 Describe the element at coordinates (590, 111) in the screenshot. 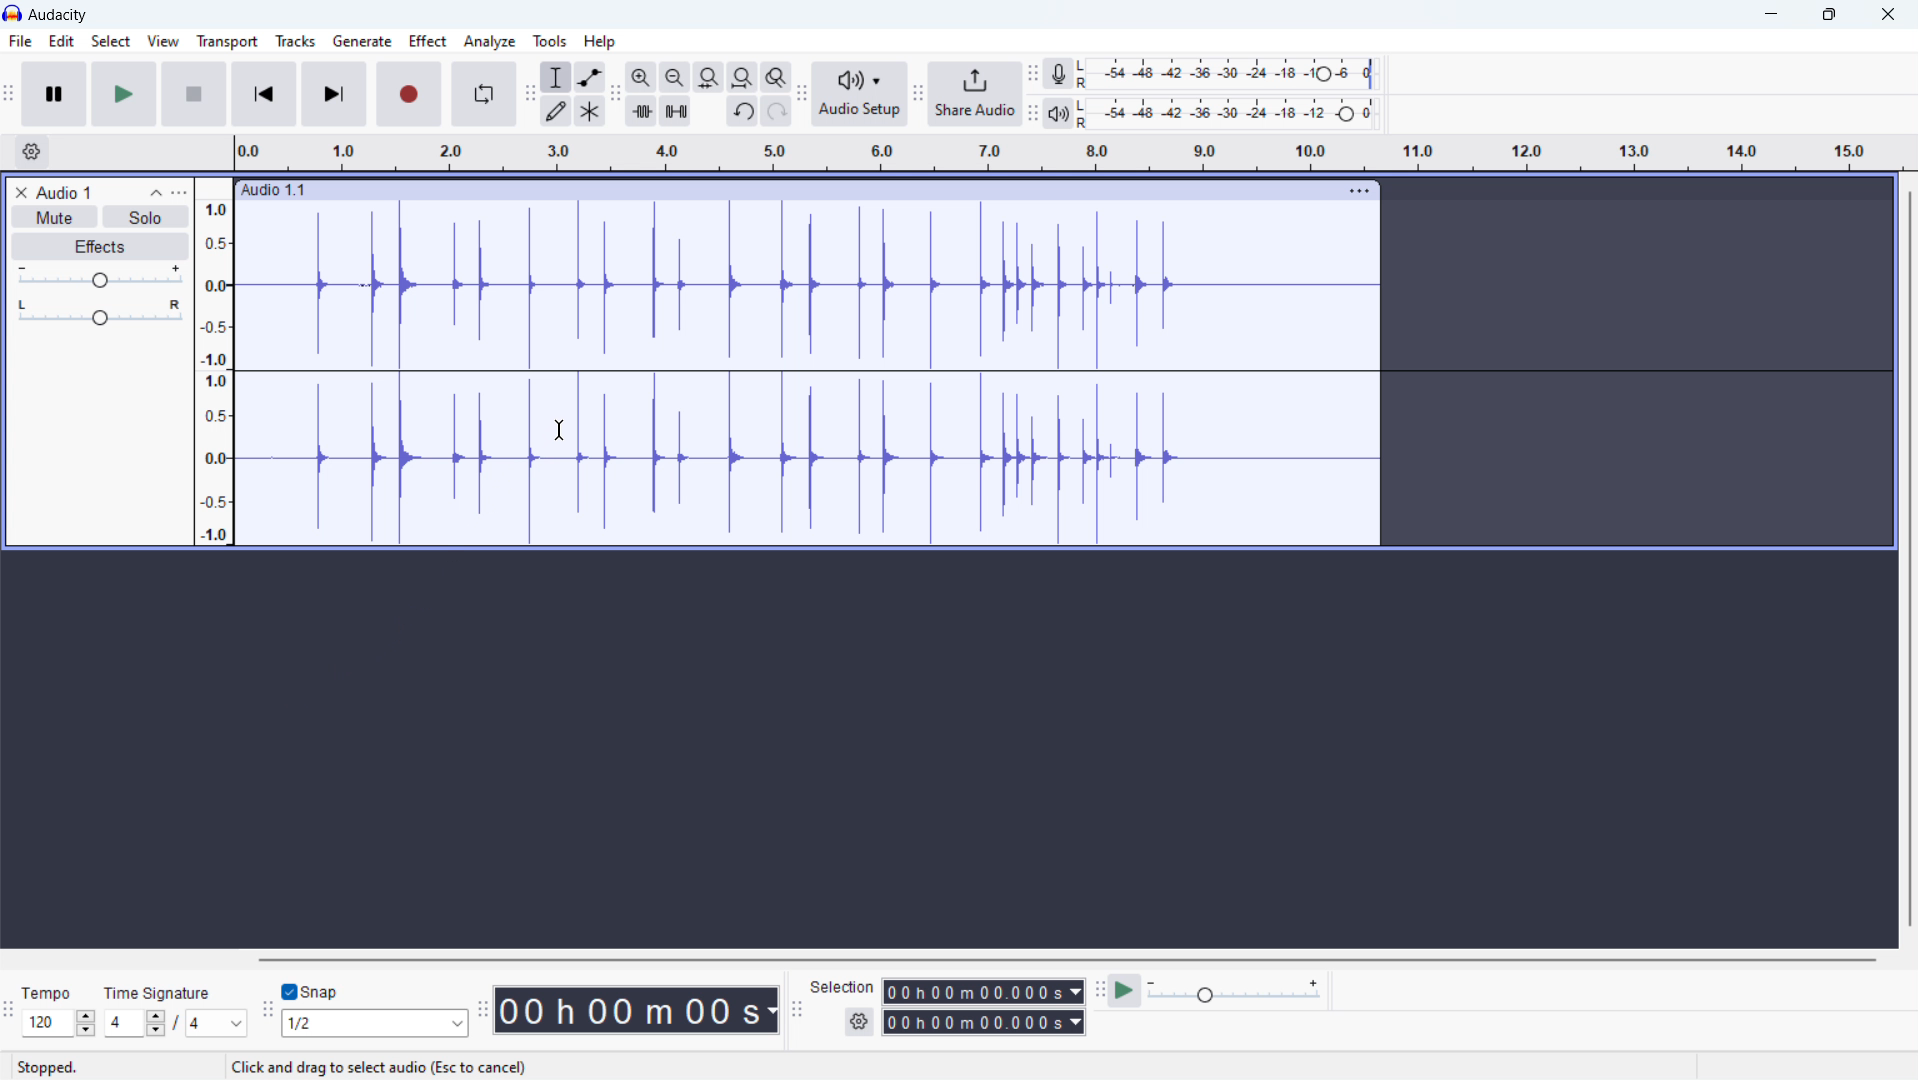

I see `multi tool` at that location.